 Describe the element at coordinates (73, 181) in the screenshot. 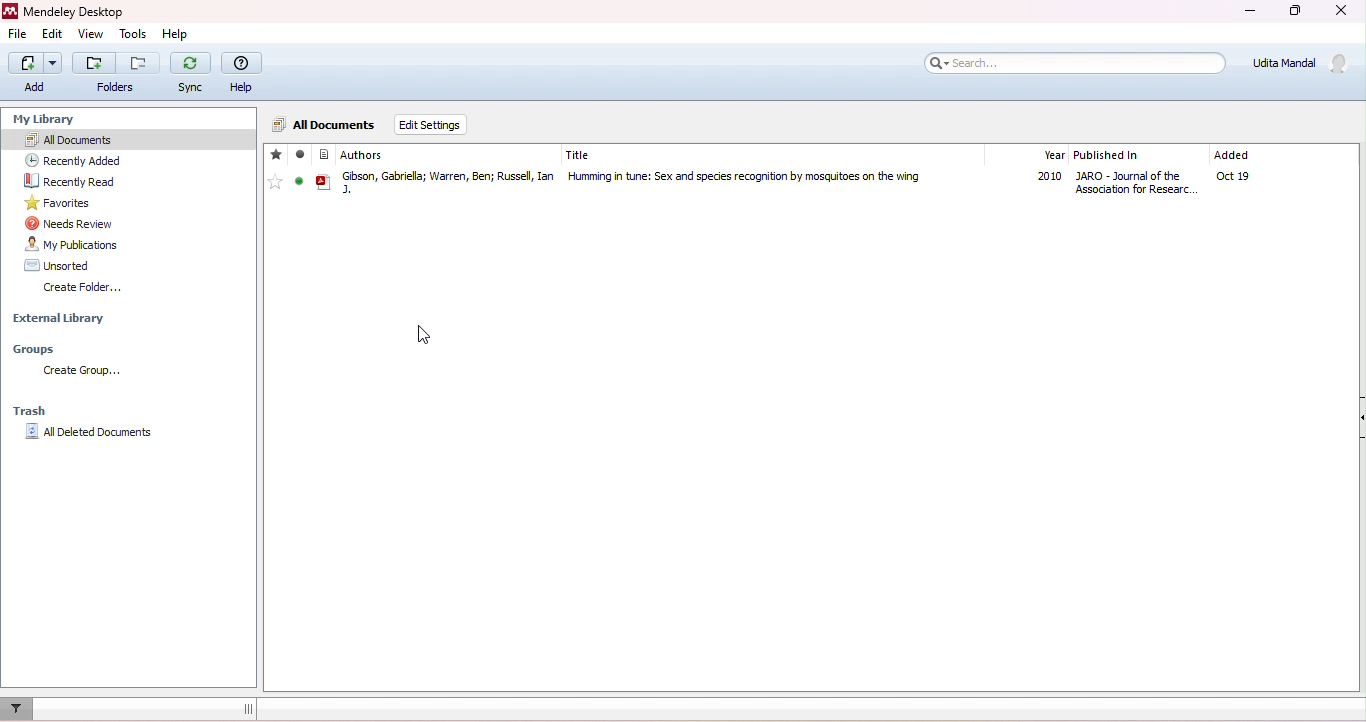

I see `recently read` at that location.